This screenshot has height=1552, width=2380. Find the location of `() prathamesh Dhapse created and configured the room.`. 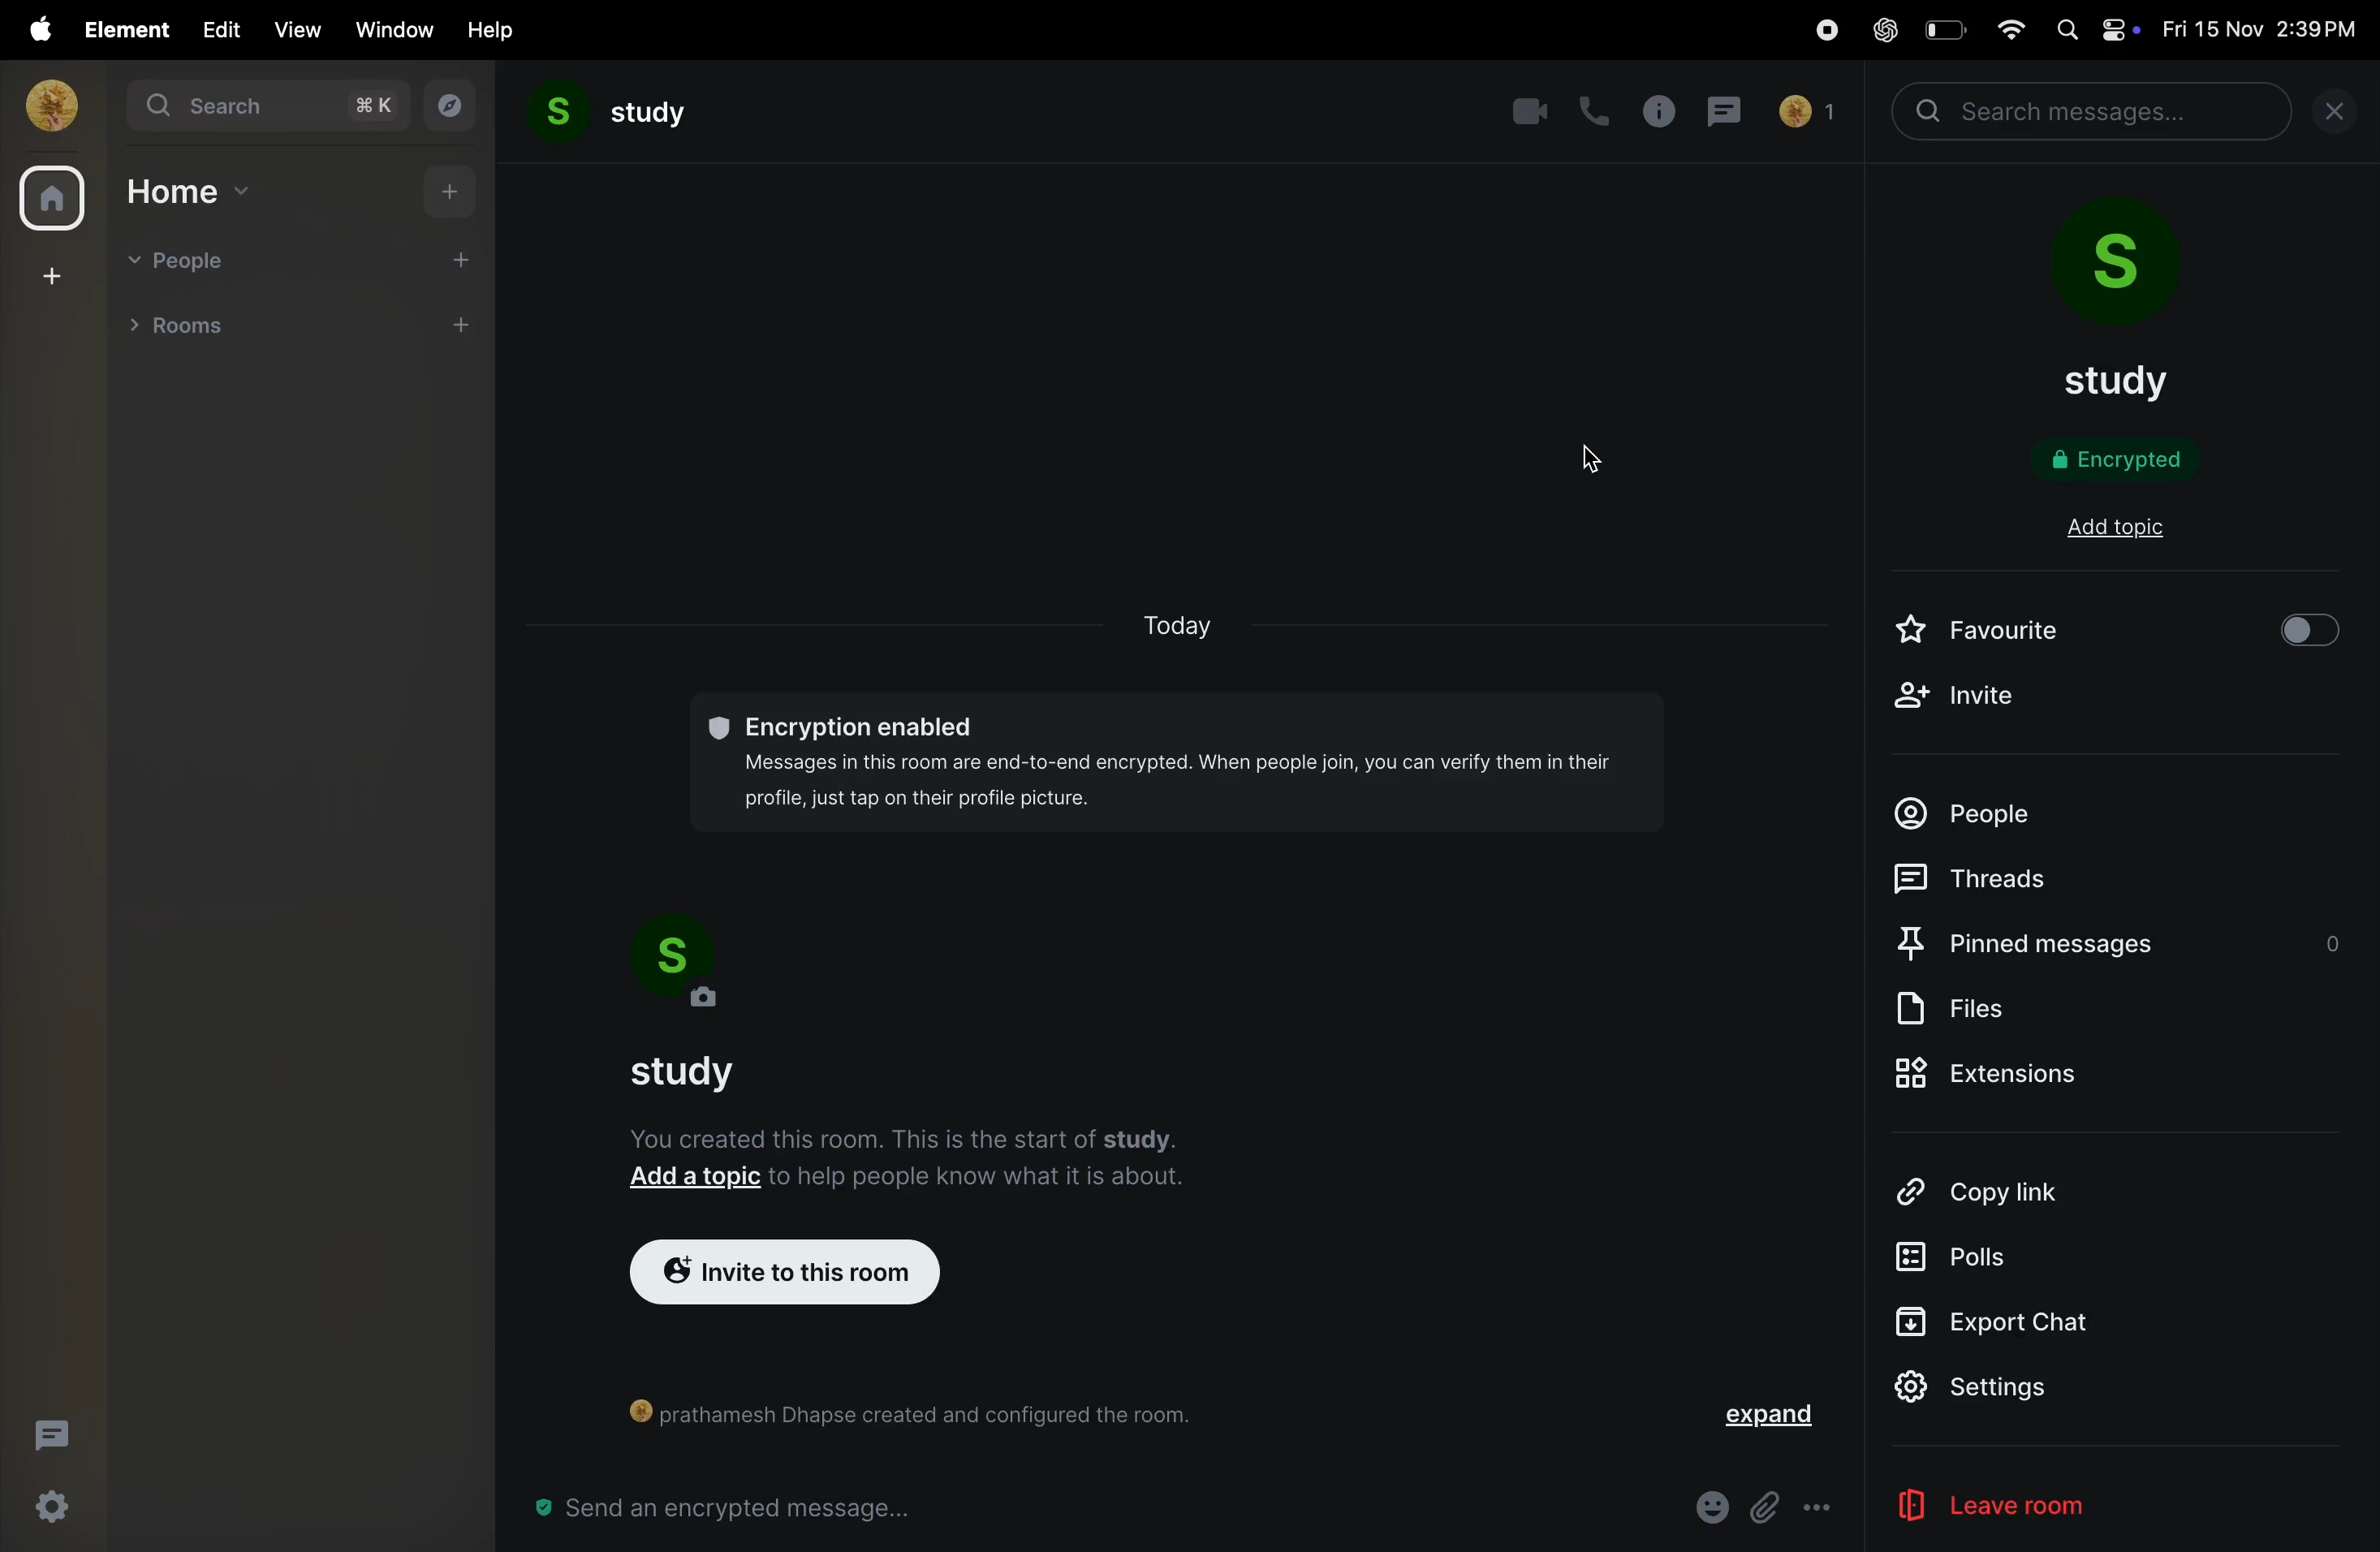

() prathamesh Dhapse created and configured the room. is located at coordinates (913, 1413).